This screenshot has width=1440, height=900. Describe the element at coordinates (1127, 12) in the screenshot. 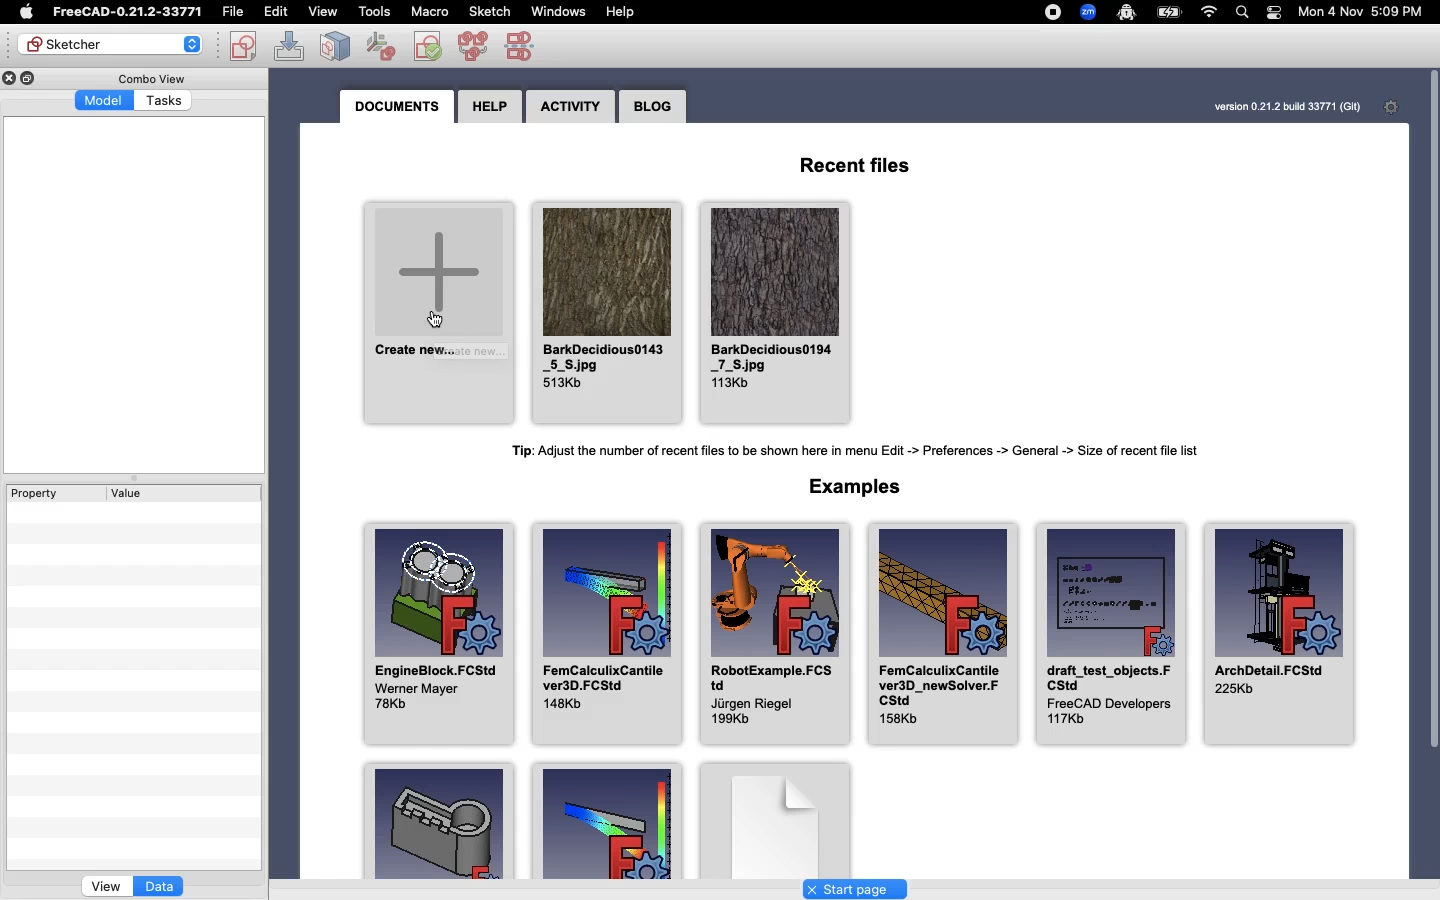

I see `Robot logo` at that location.